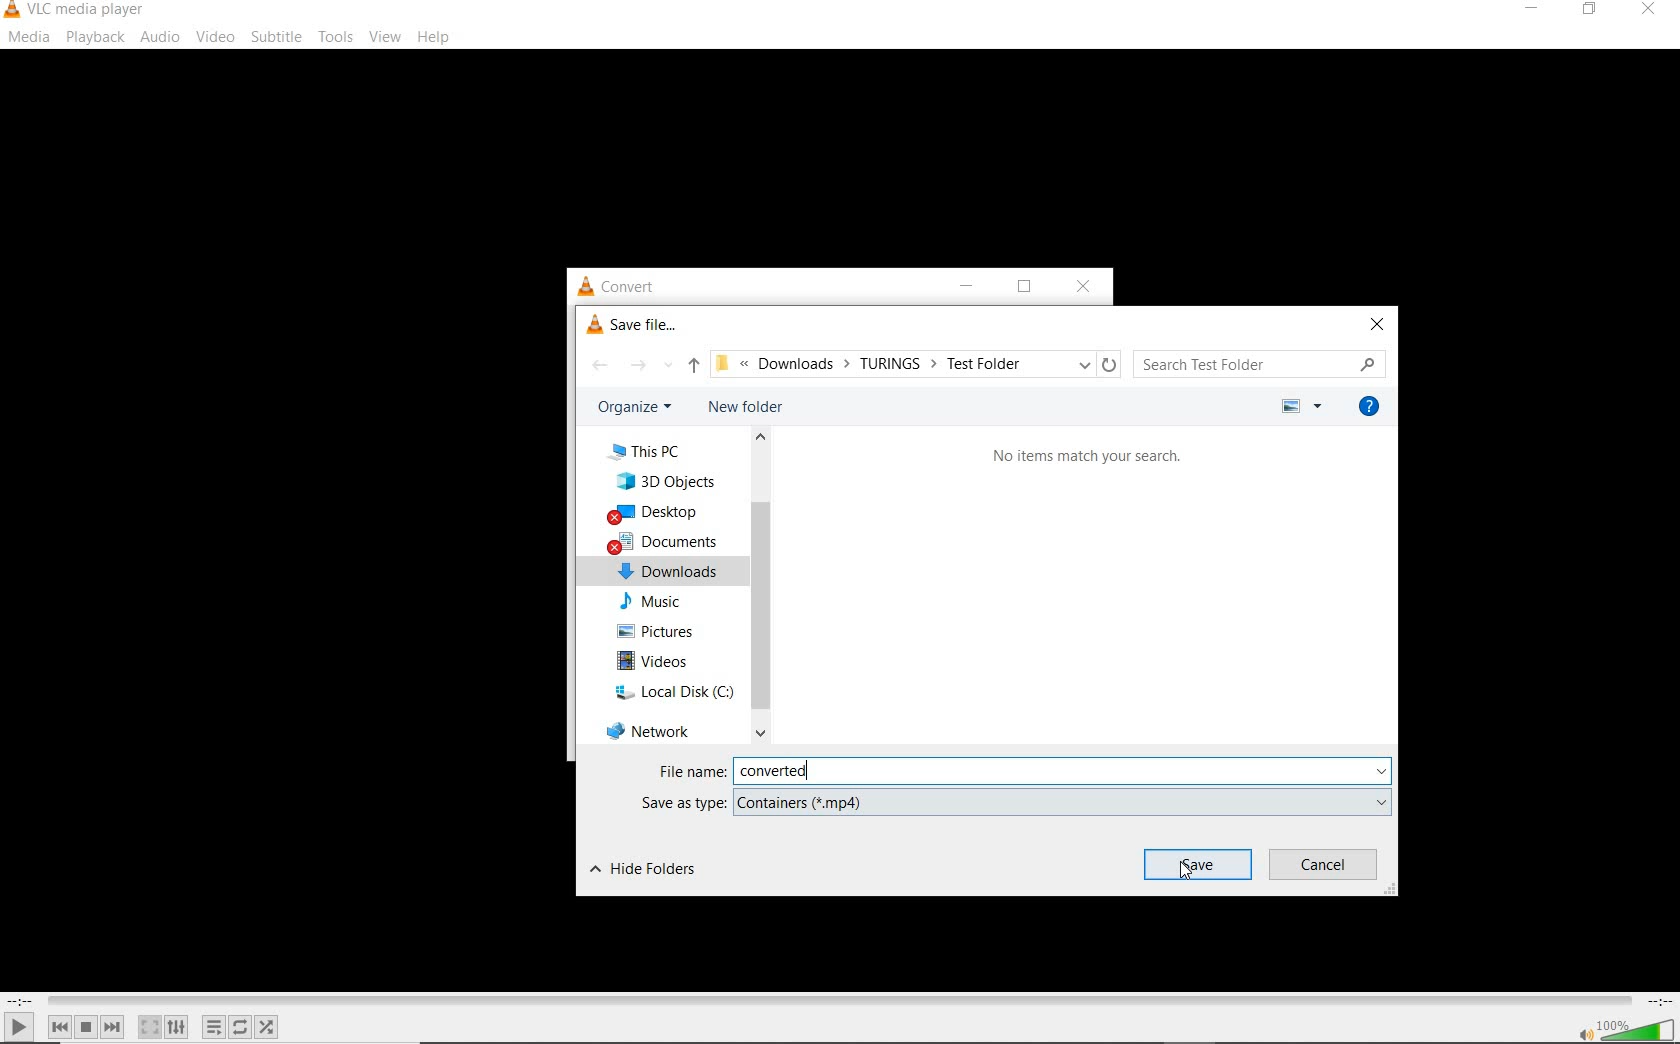  I want to click on toggle playlist, so click(214, 1027).